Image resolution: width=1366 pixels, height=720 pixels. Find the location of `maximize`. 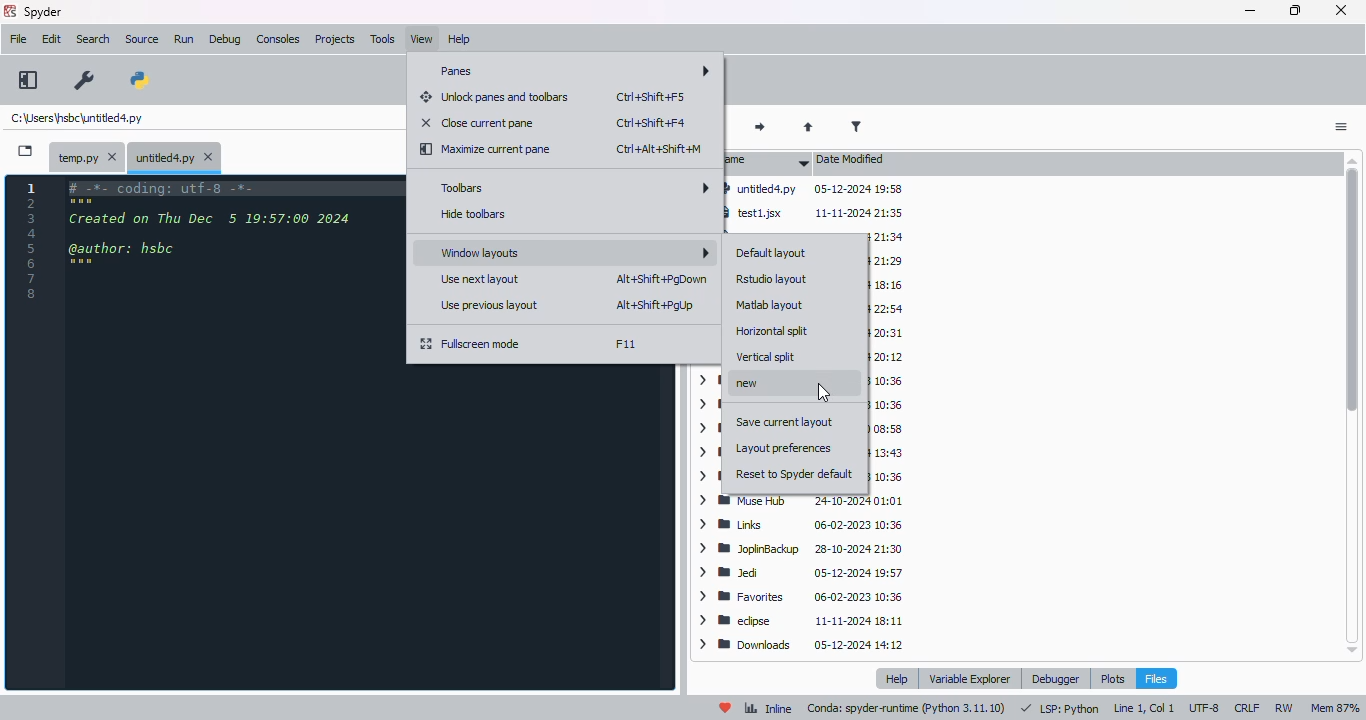

maximize is located at coordinates (1296, 10).